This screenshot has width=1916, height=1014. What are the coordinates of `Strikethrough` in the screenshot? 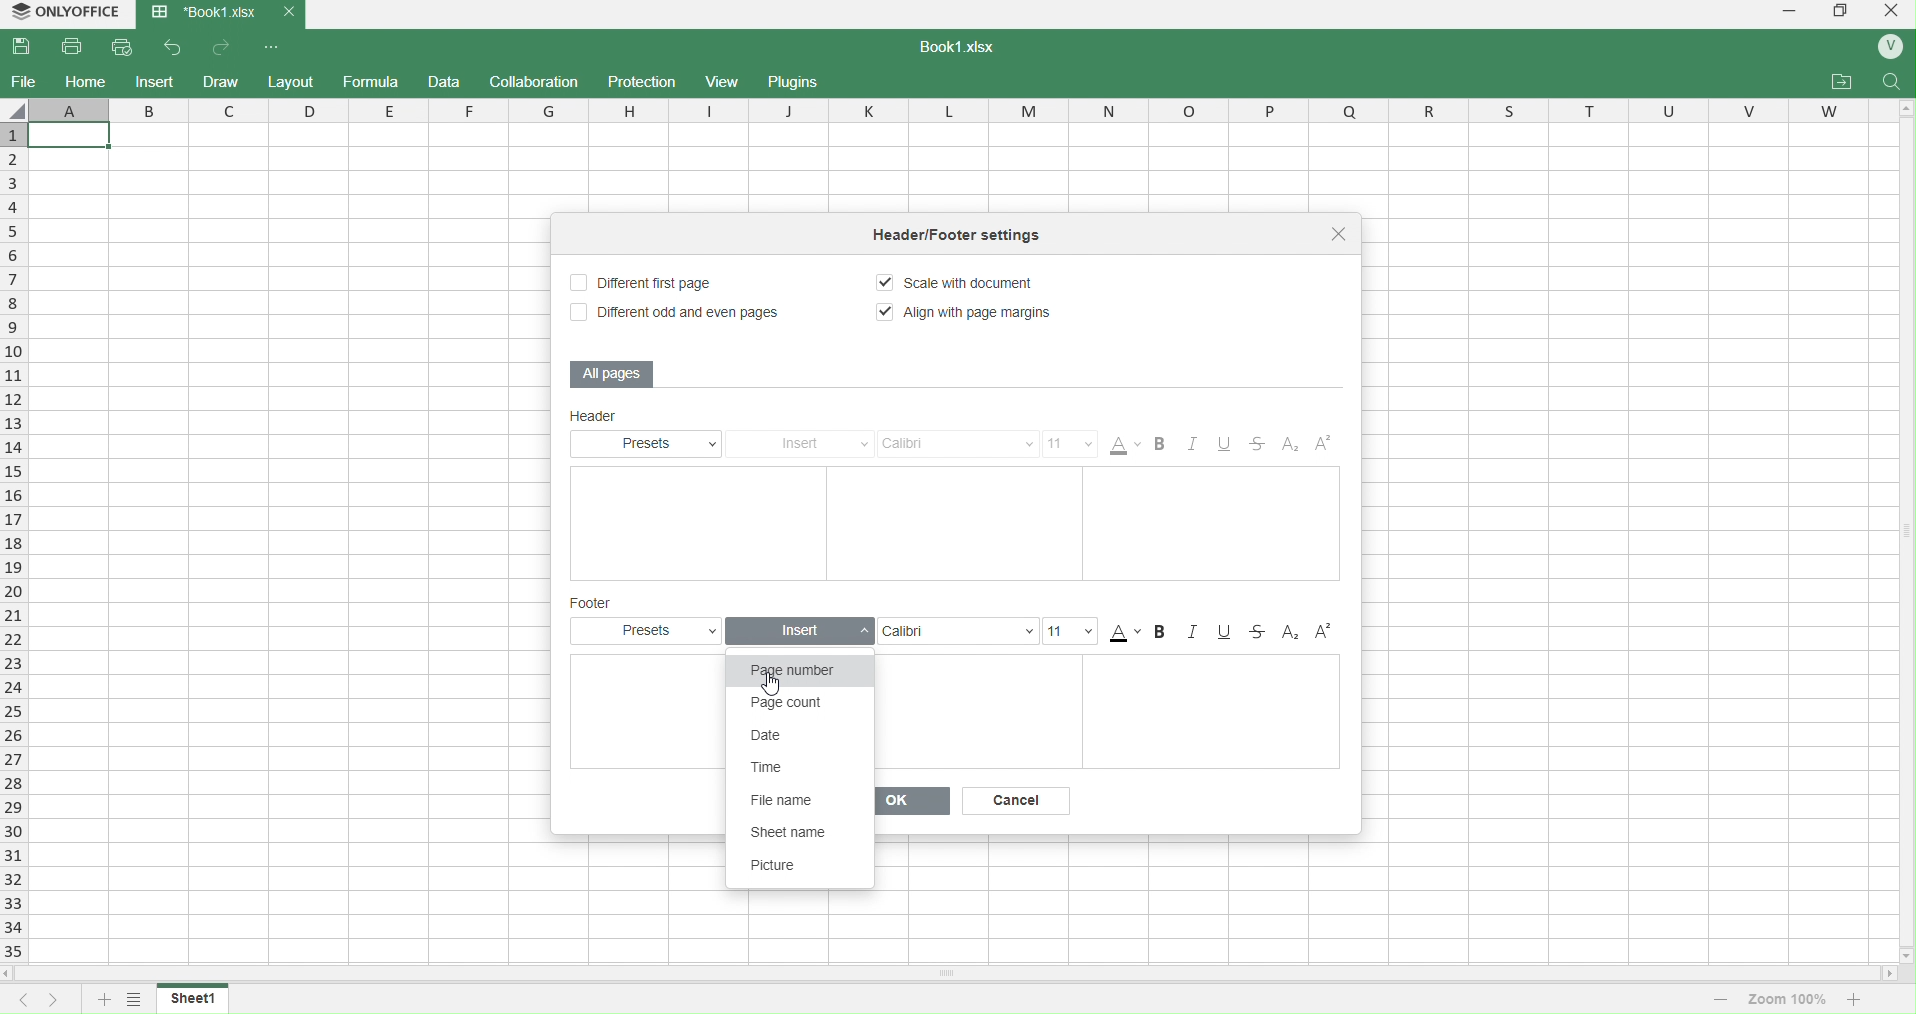 It's located at (1261, 632).